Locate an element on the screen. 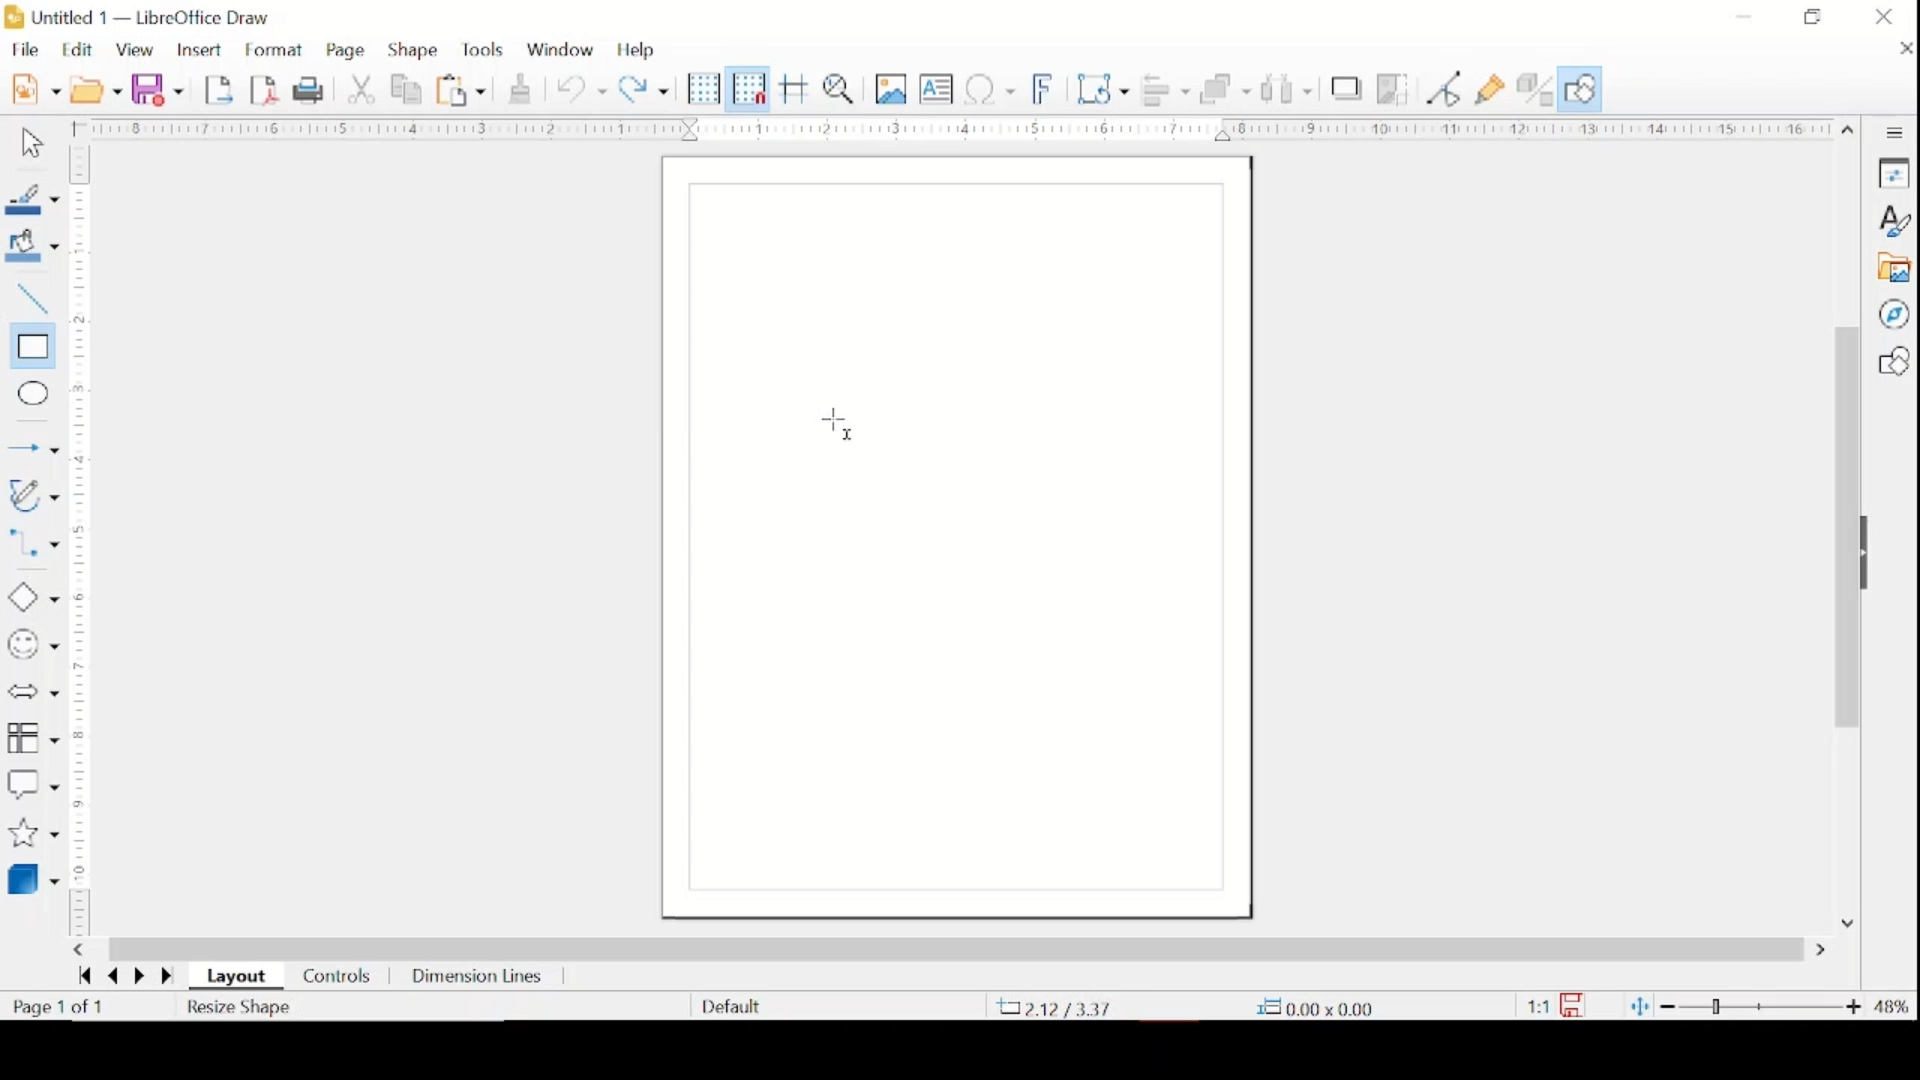 The width and height of the screenshot is (1920, 1080). close is located at coordinates (1902, 48).